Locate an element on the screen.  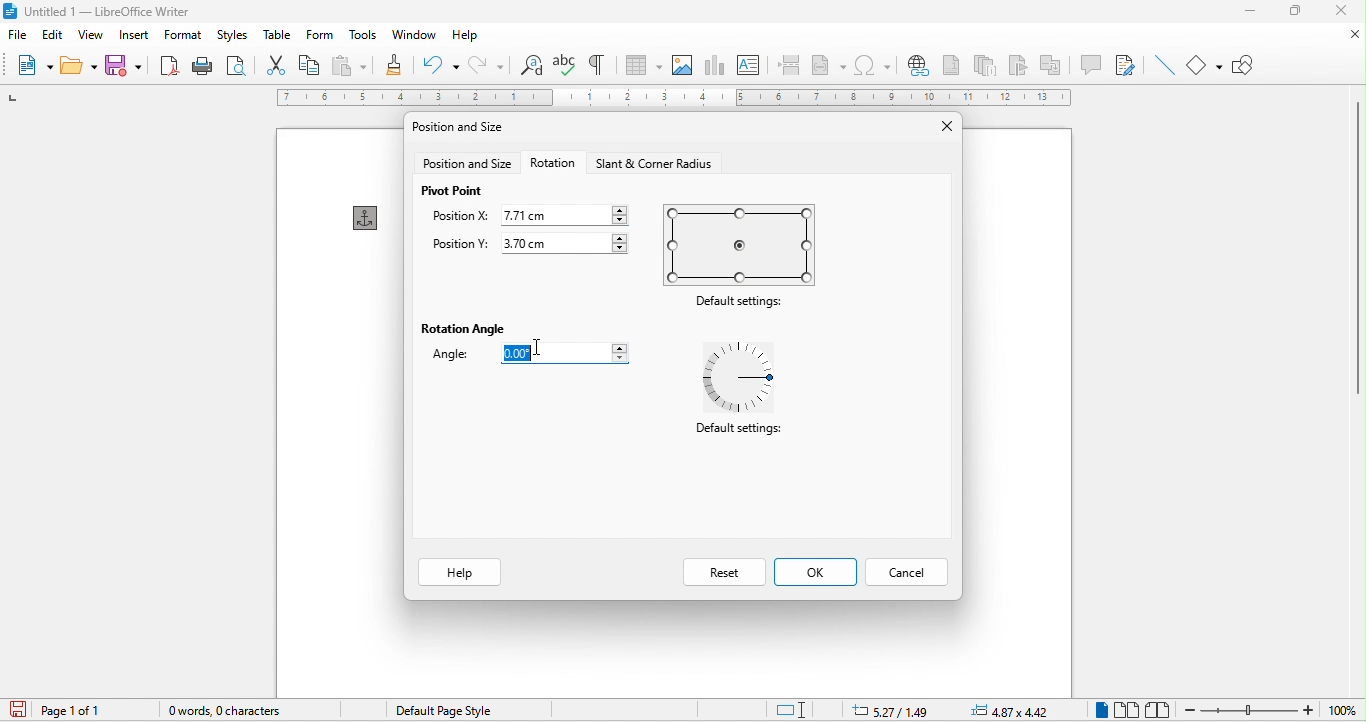
spelling is located at coordinates (564, 65).